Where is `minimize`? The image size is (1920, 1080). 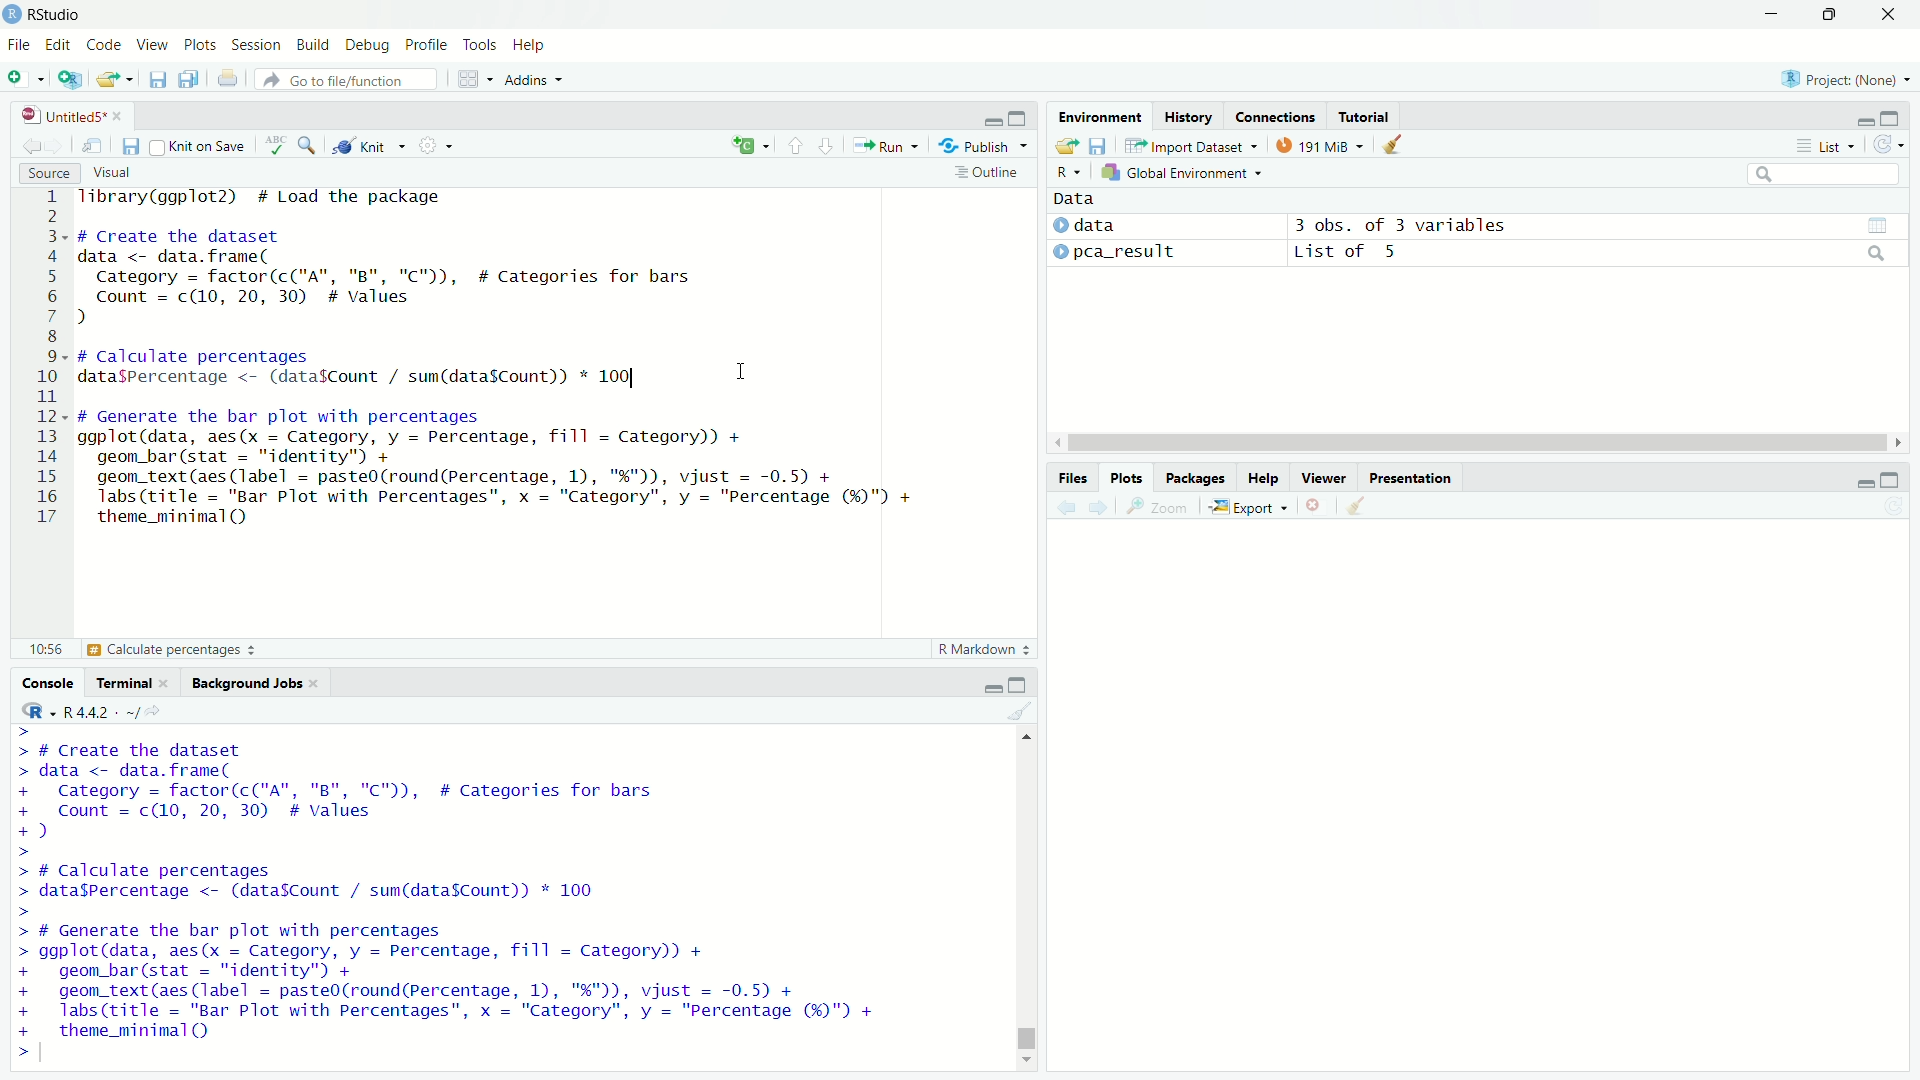
minimize is located at coordinates (993, 683).